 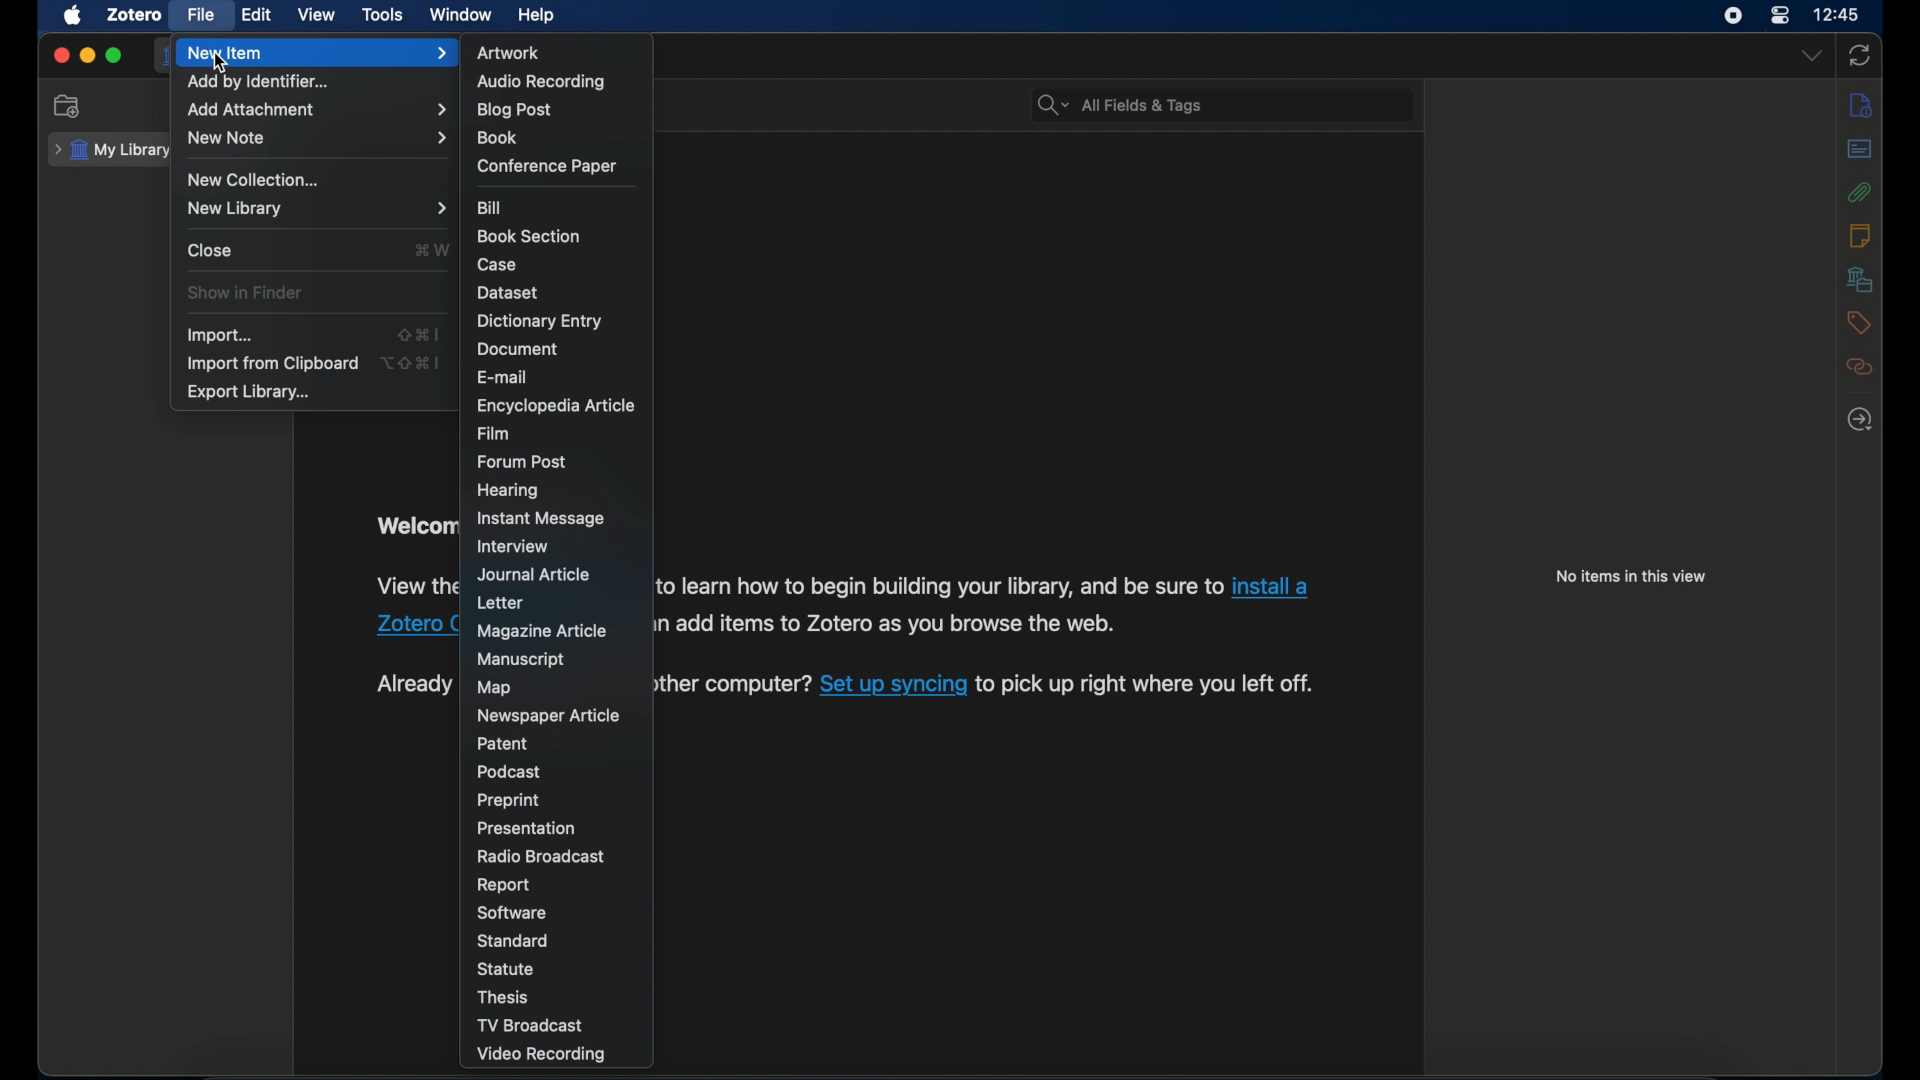 What do you see at coordinates (505, 885) in the screenshot?
I see `report` at bounding box center [505, 885].